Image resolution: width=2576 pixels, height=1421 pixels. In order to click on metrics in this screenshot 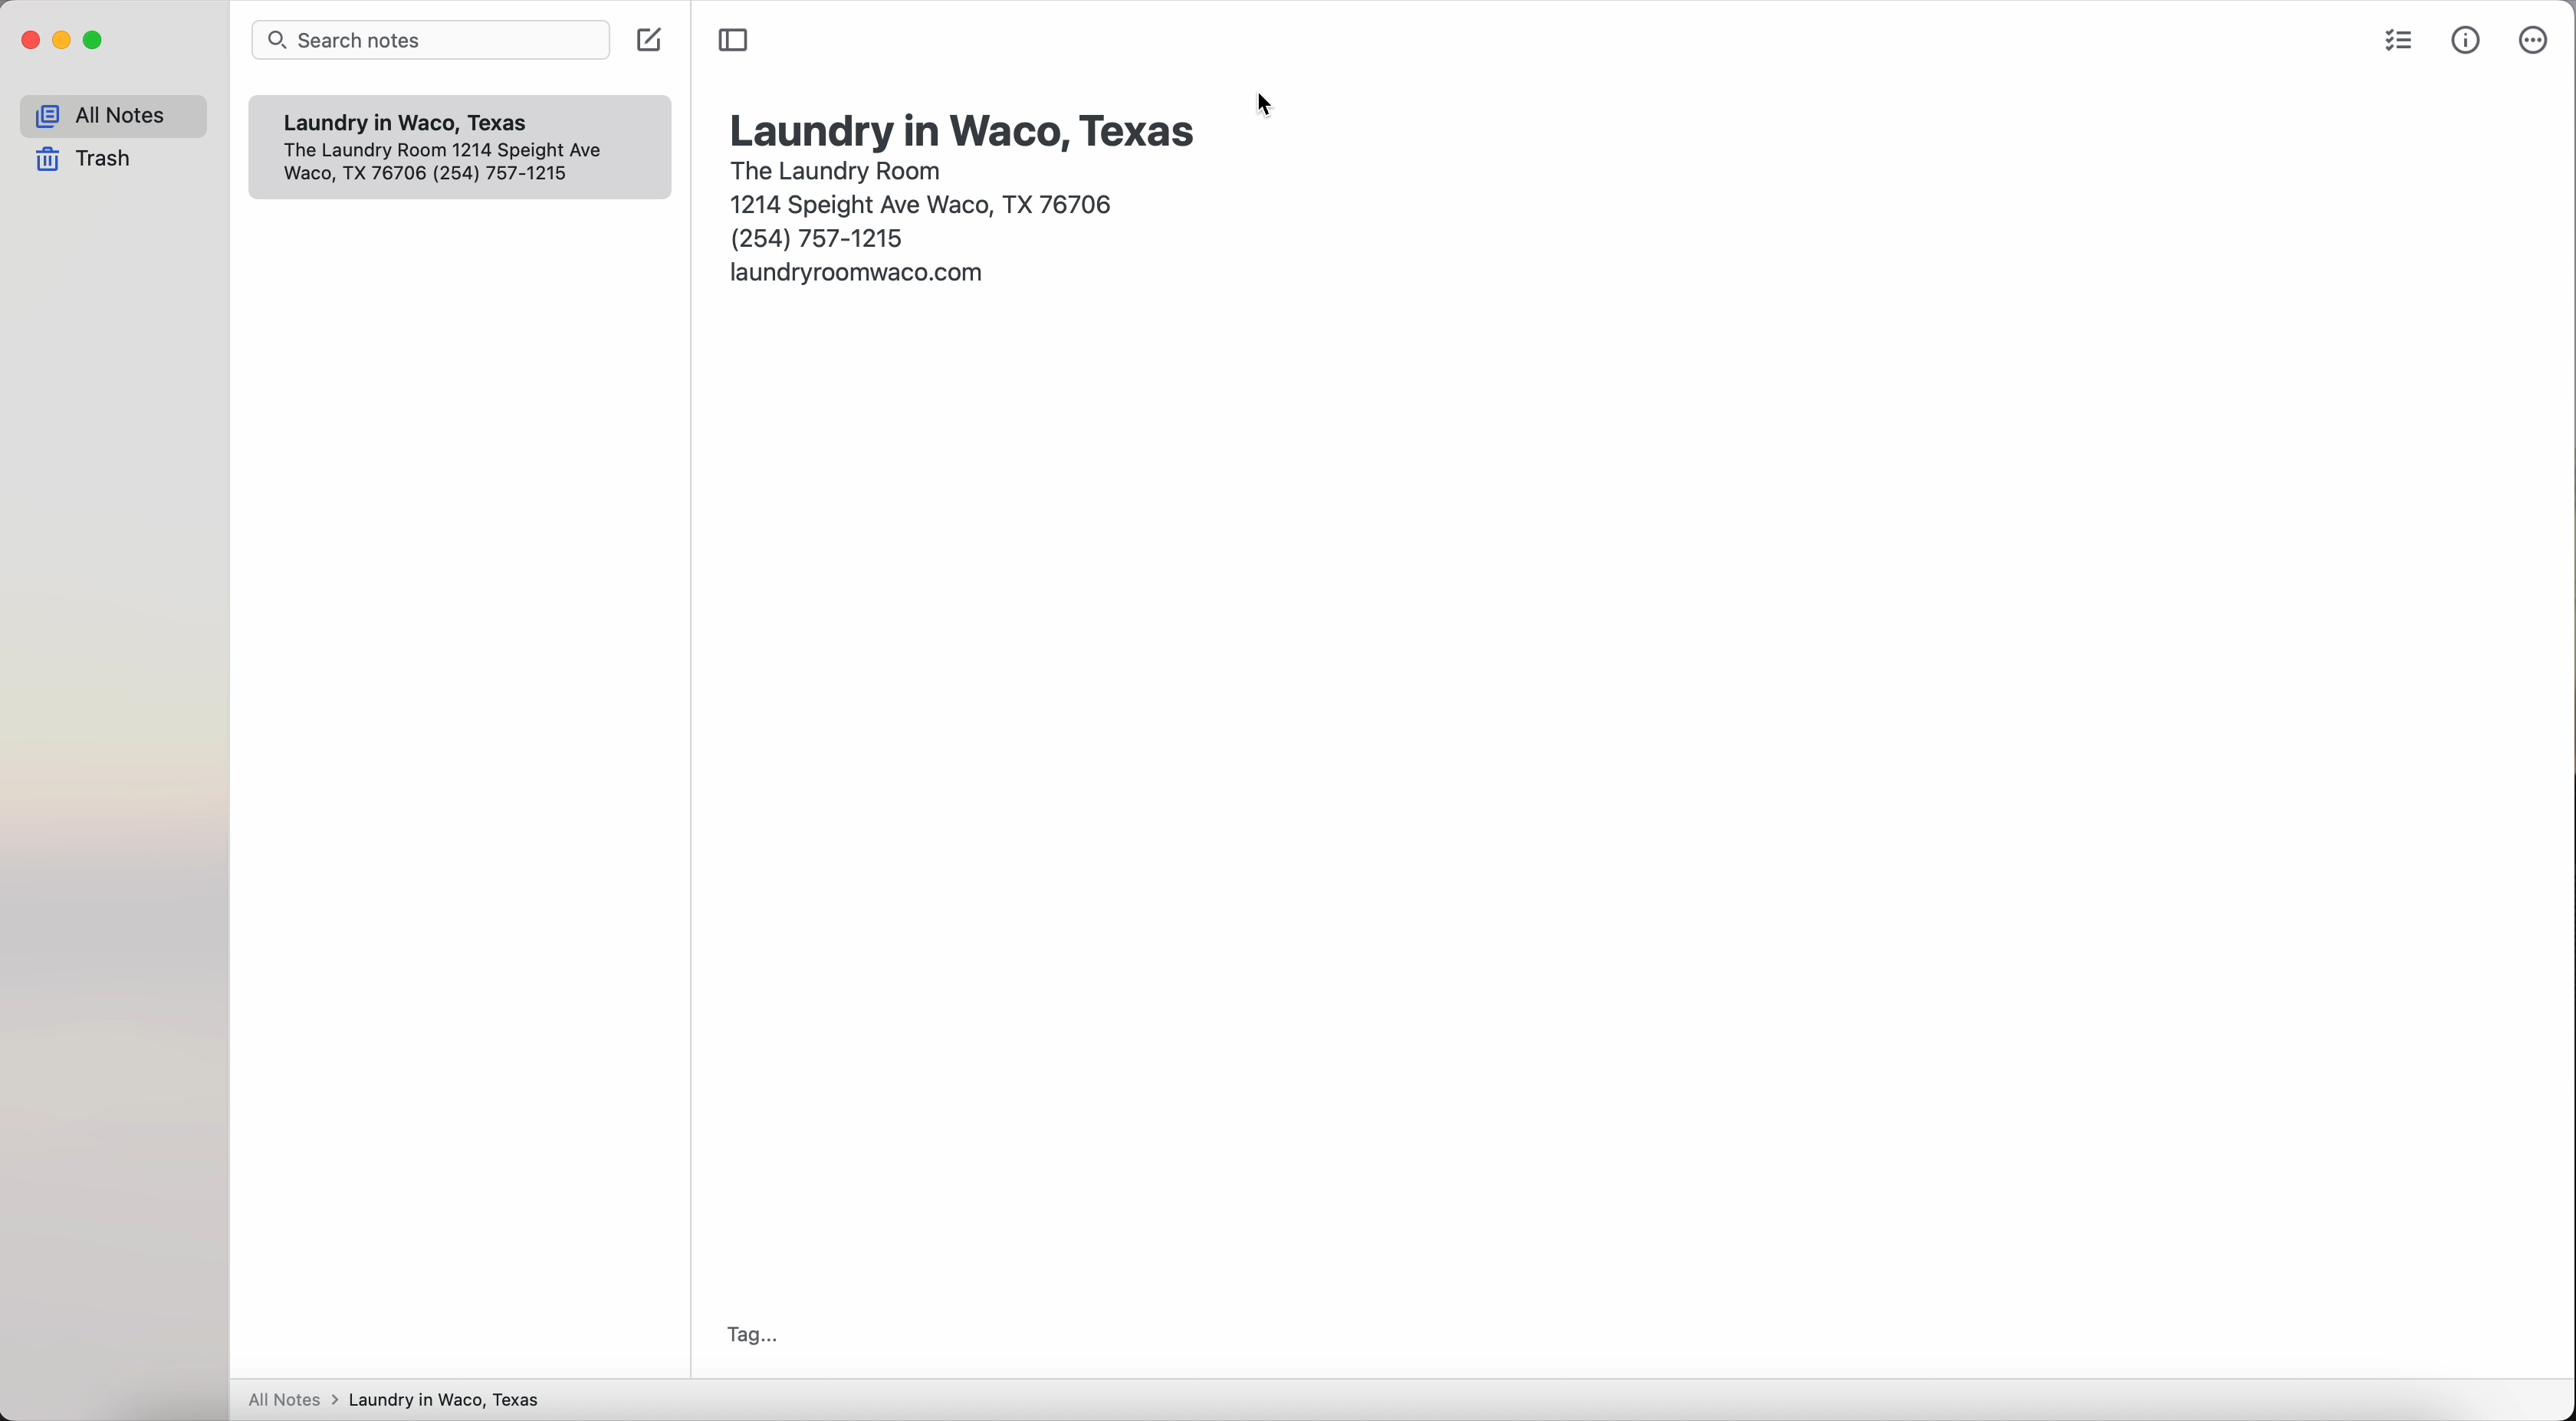, I will do `click(2468, 39)`.